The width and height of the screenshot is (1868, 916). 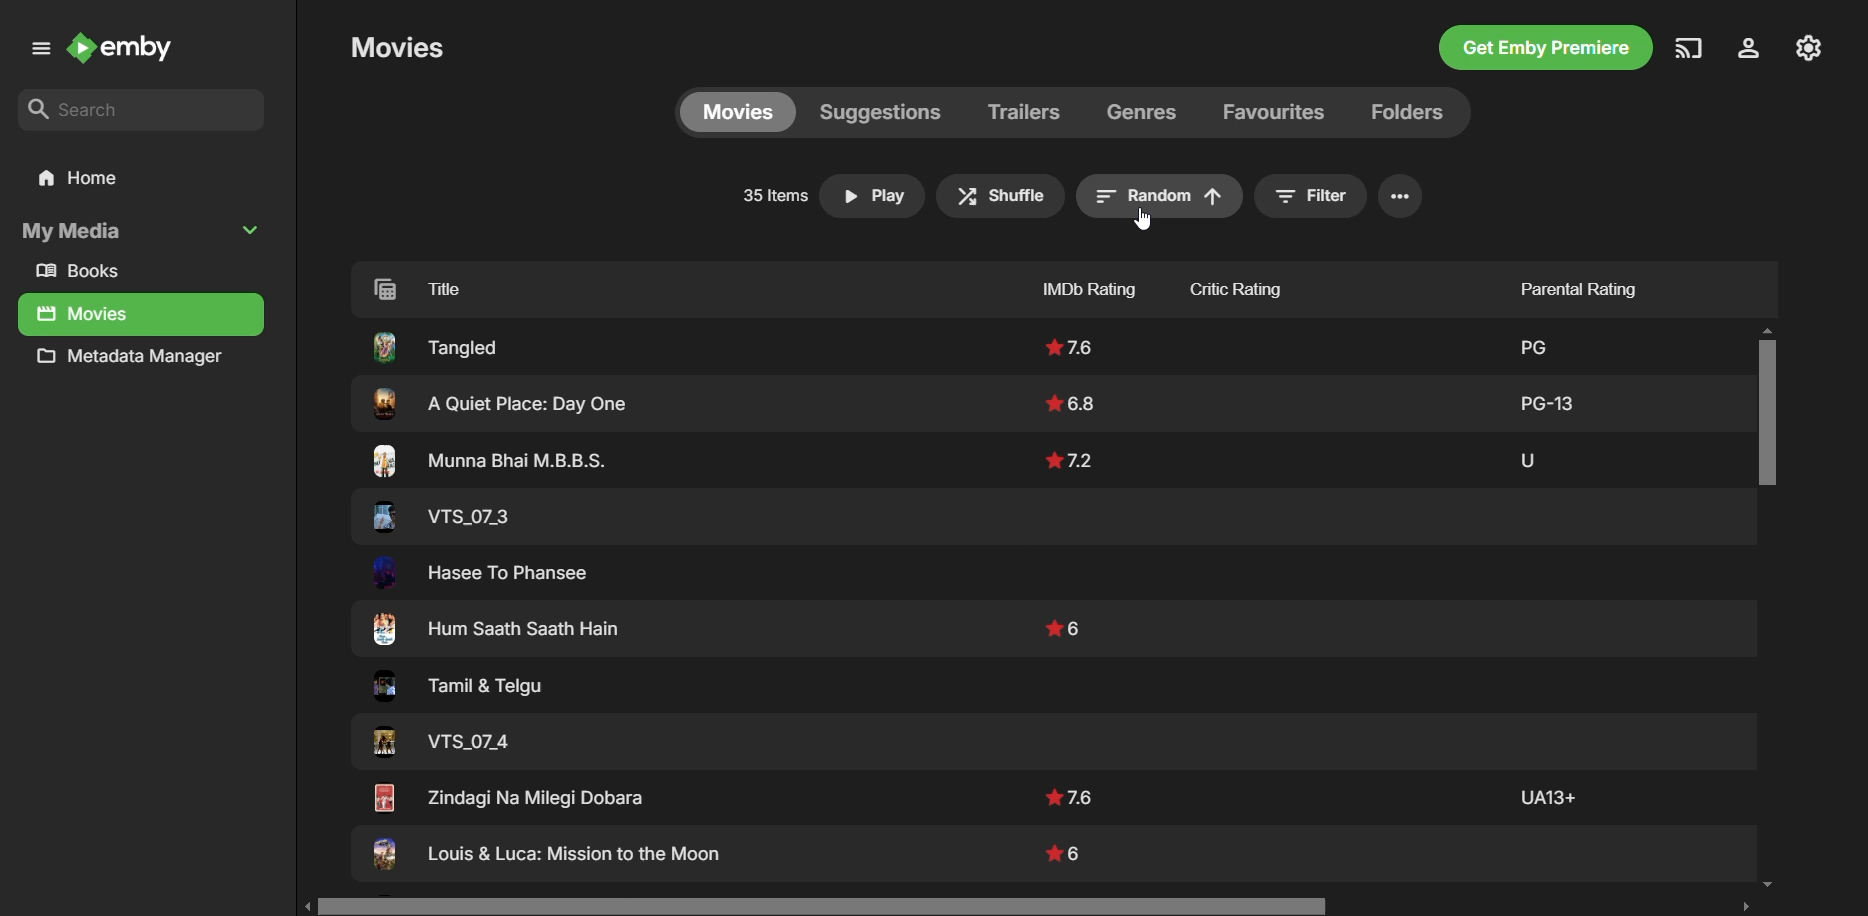 What do you see at coordinates (127, 50) in the screenshot?
I see `Application Name` at bounding box center [127, 50].